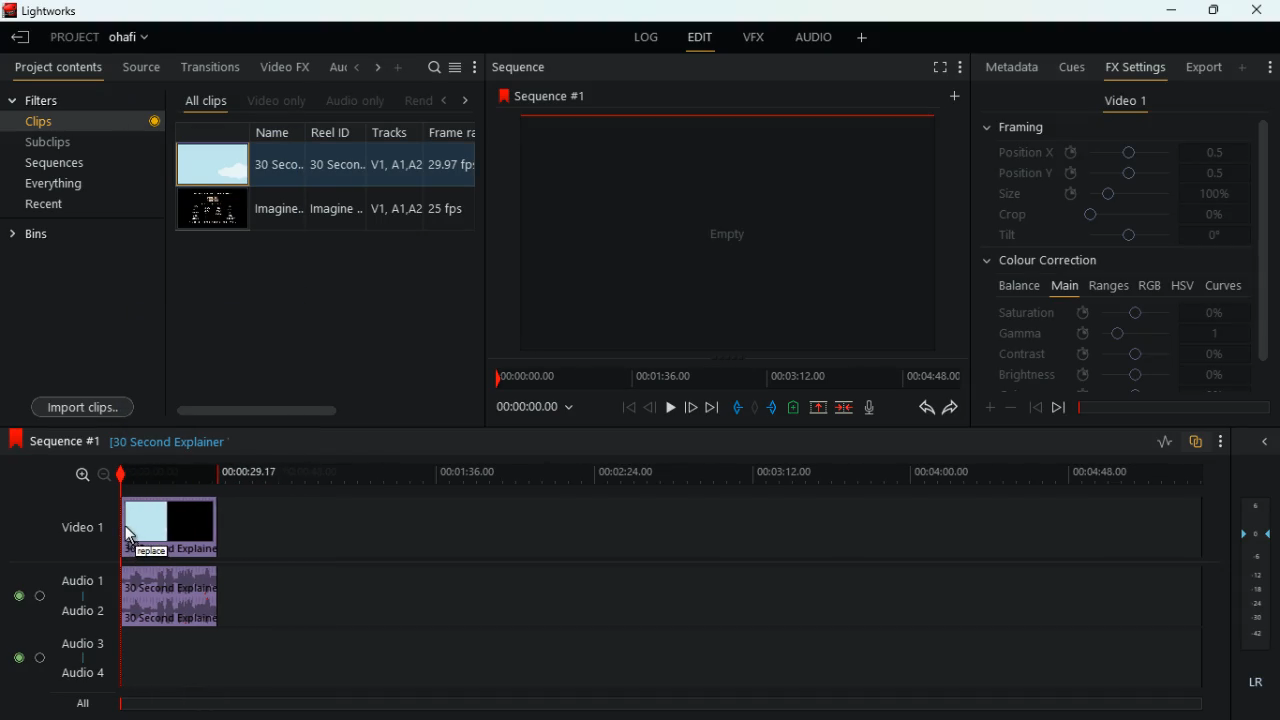 The image size is (1280, 720). Describe the element at coordinates (626, 406) in the screenshot. I see `beggining` at that location.